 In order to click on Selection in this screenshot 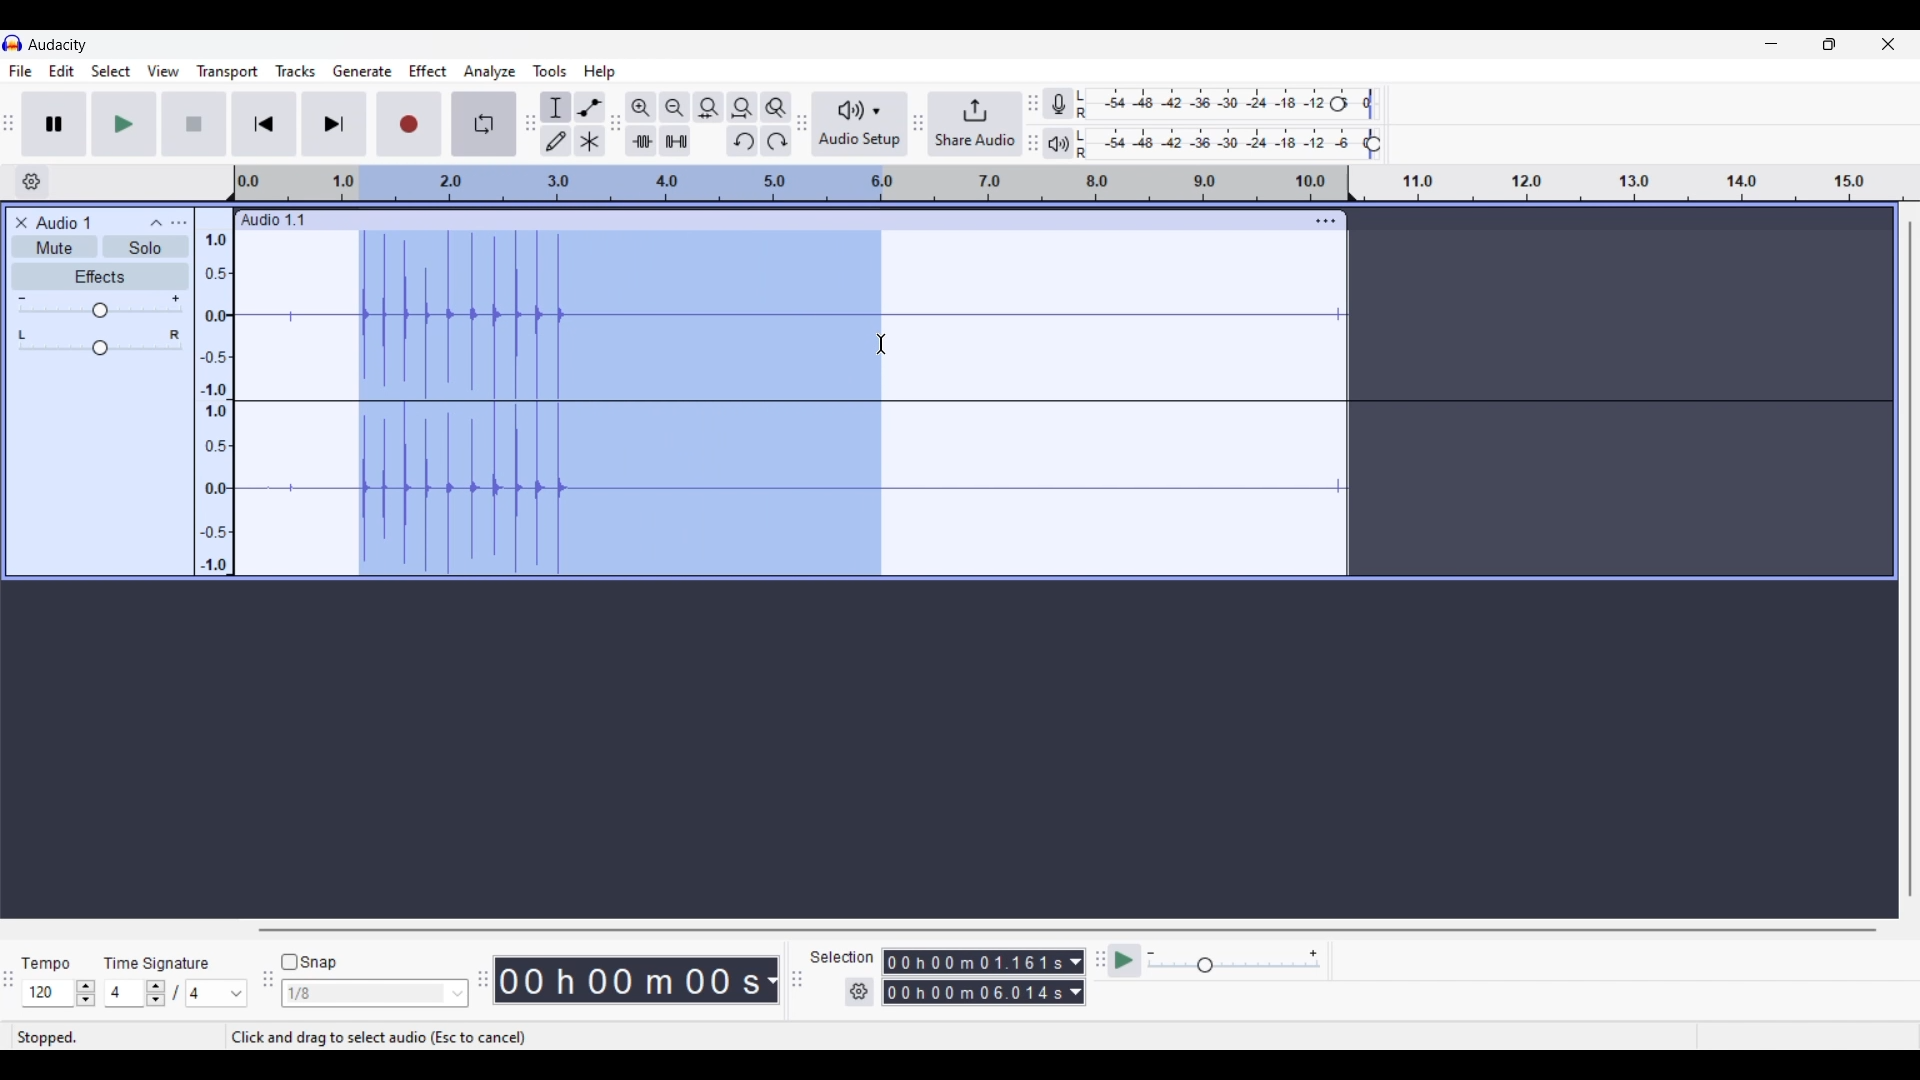, I will do `click(843, 957)`.